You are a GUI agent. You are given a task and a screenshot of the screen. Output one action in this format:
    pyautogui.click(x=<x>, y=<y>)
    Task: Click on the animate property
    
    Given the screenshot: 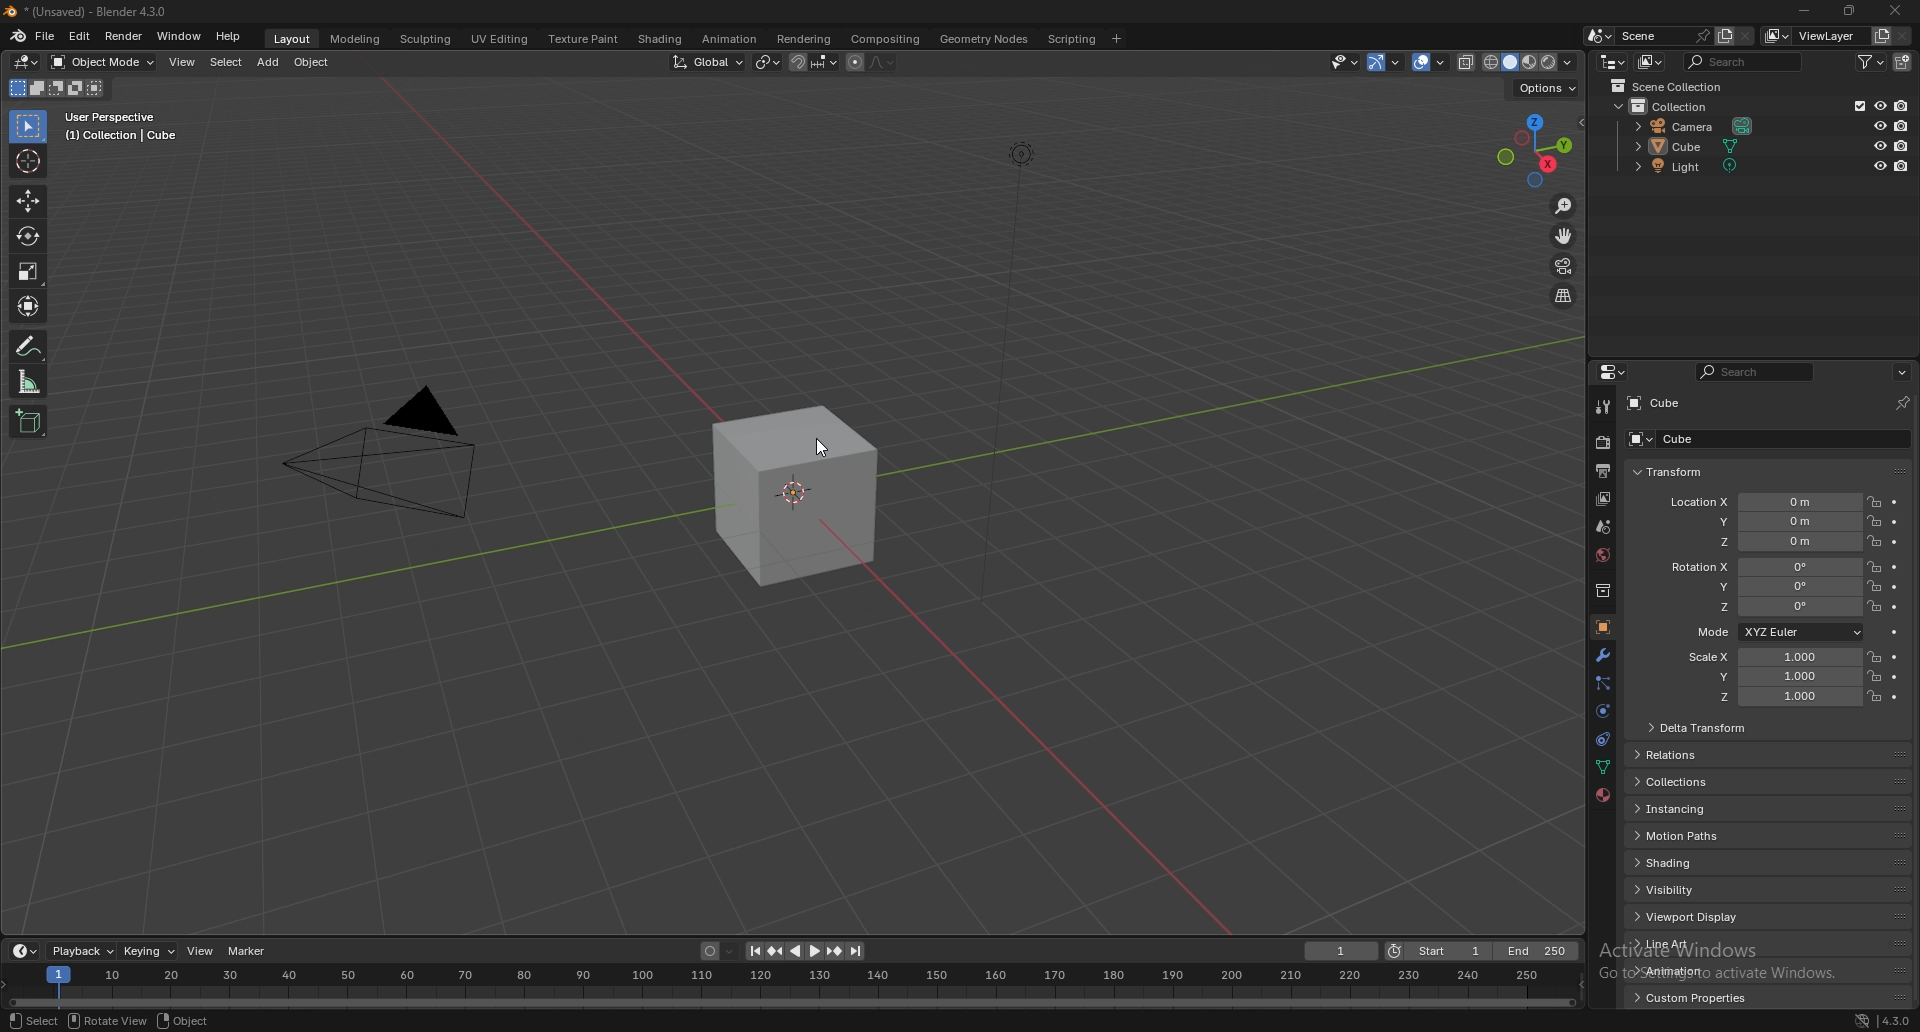 What is the action you would take?
    pyautogui.click(x=1894, y=658)
    